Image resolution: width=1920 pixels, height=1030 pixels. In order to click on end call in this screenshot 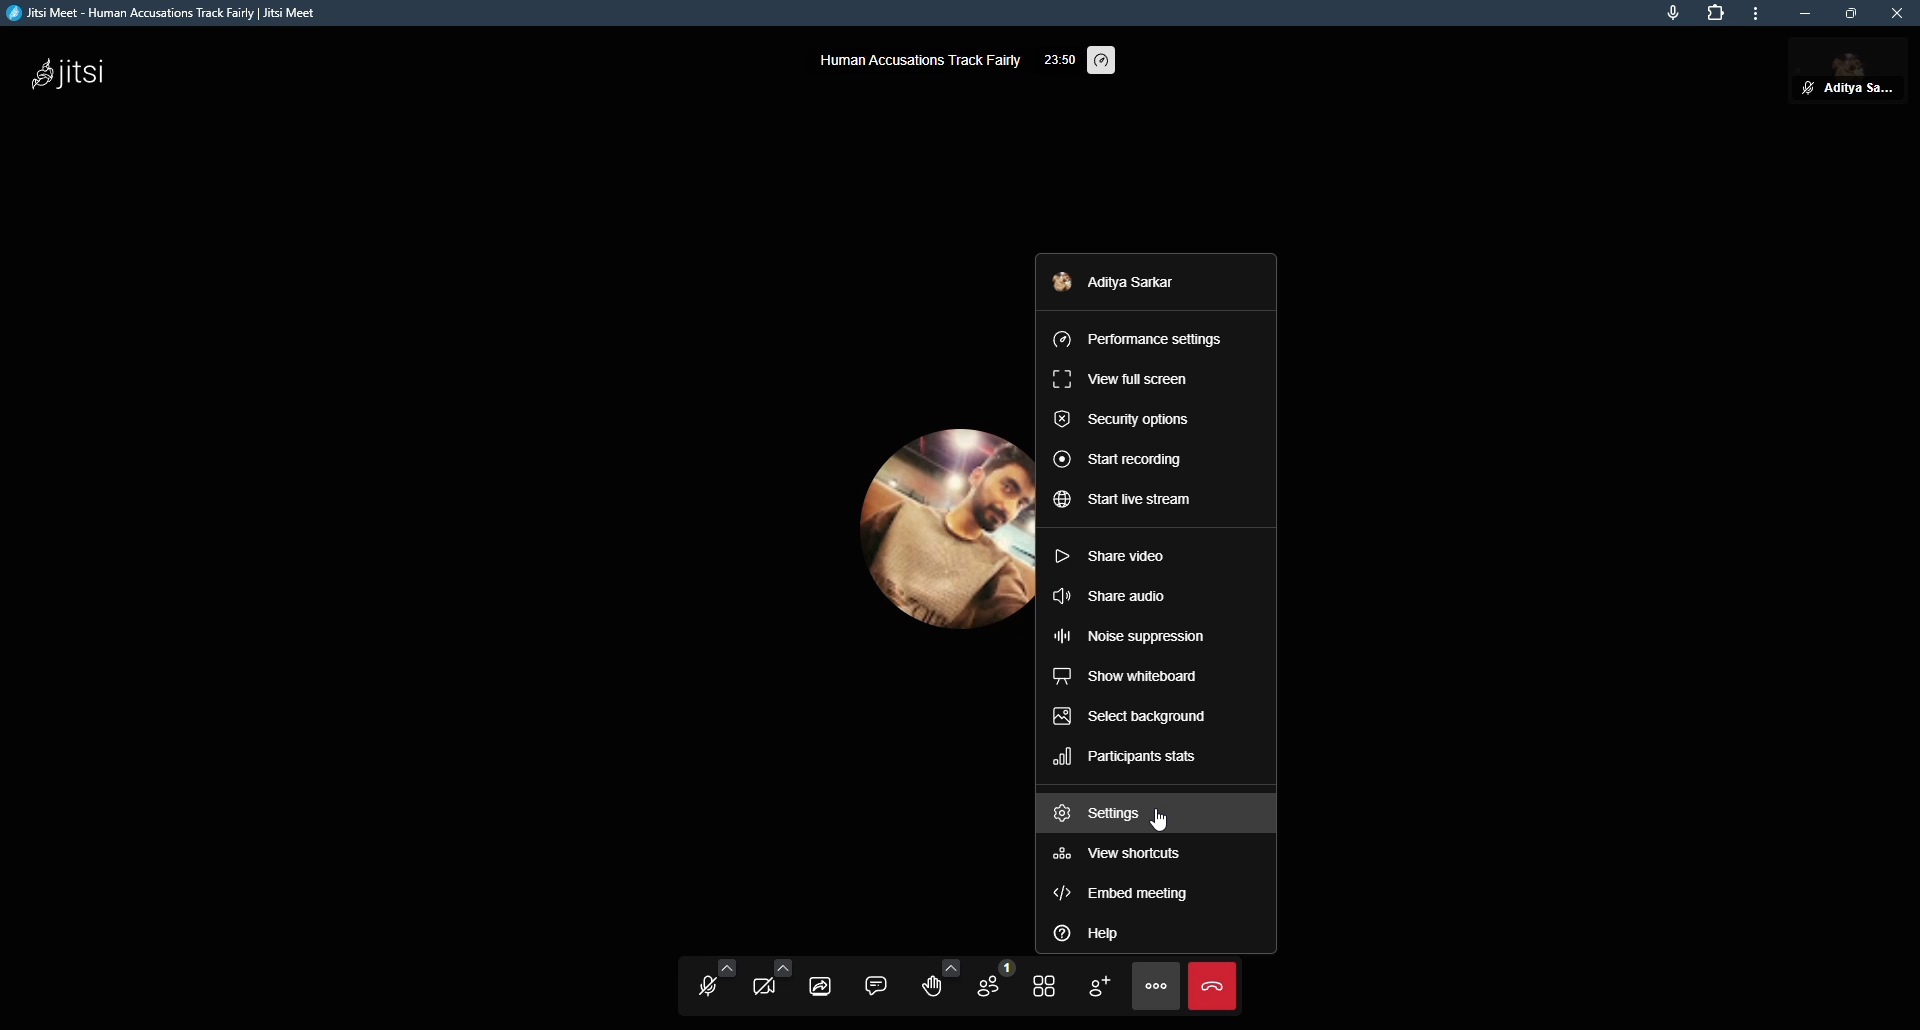, I will do `click(1213, 988)`.